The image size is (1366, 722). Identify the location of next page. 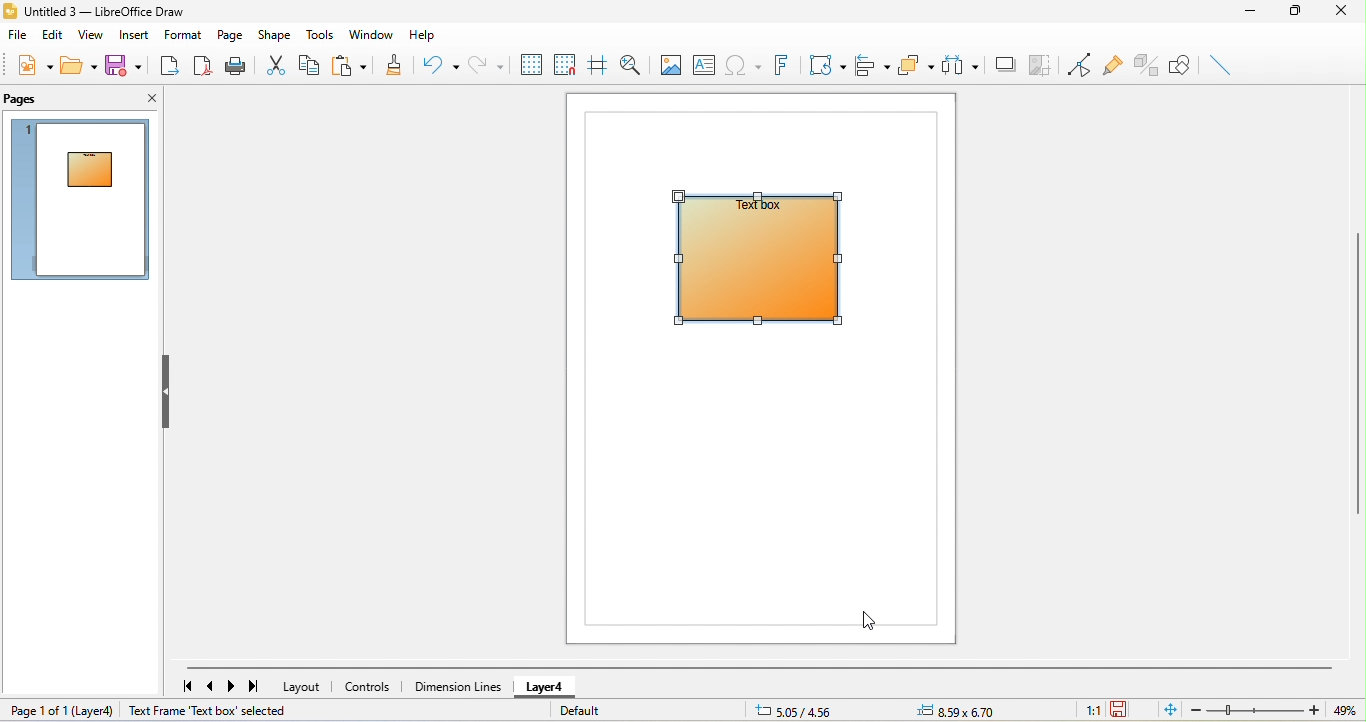
(234, 688).